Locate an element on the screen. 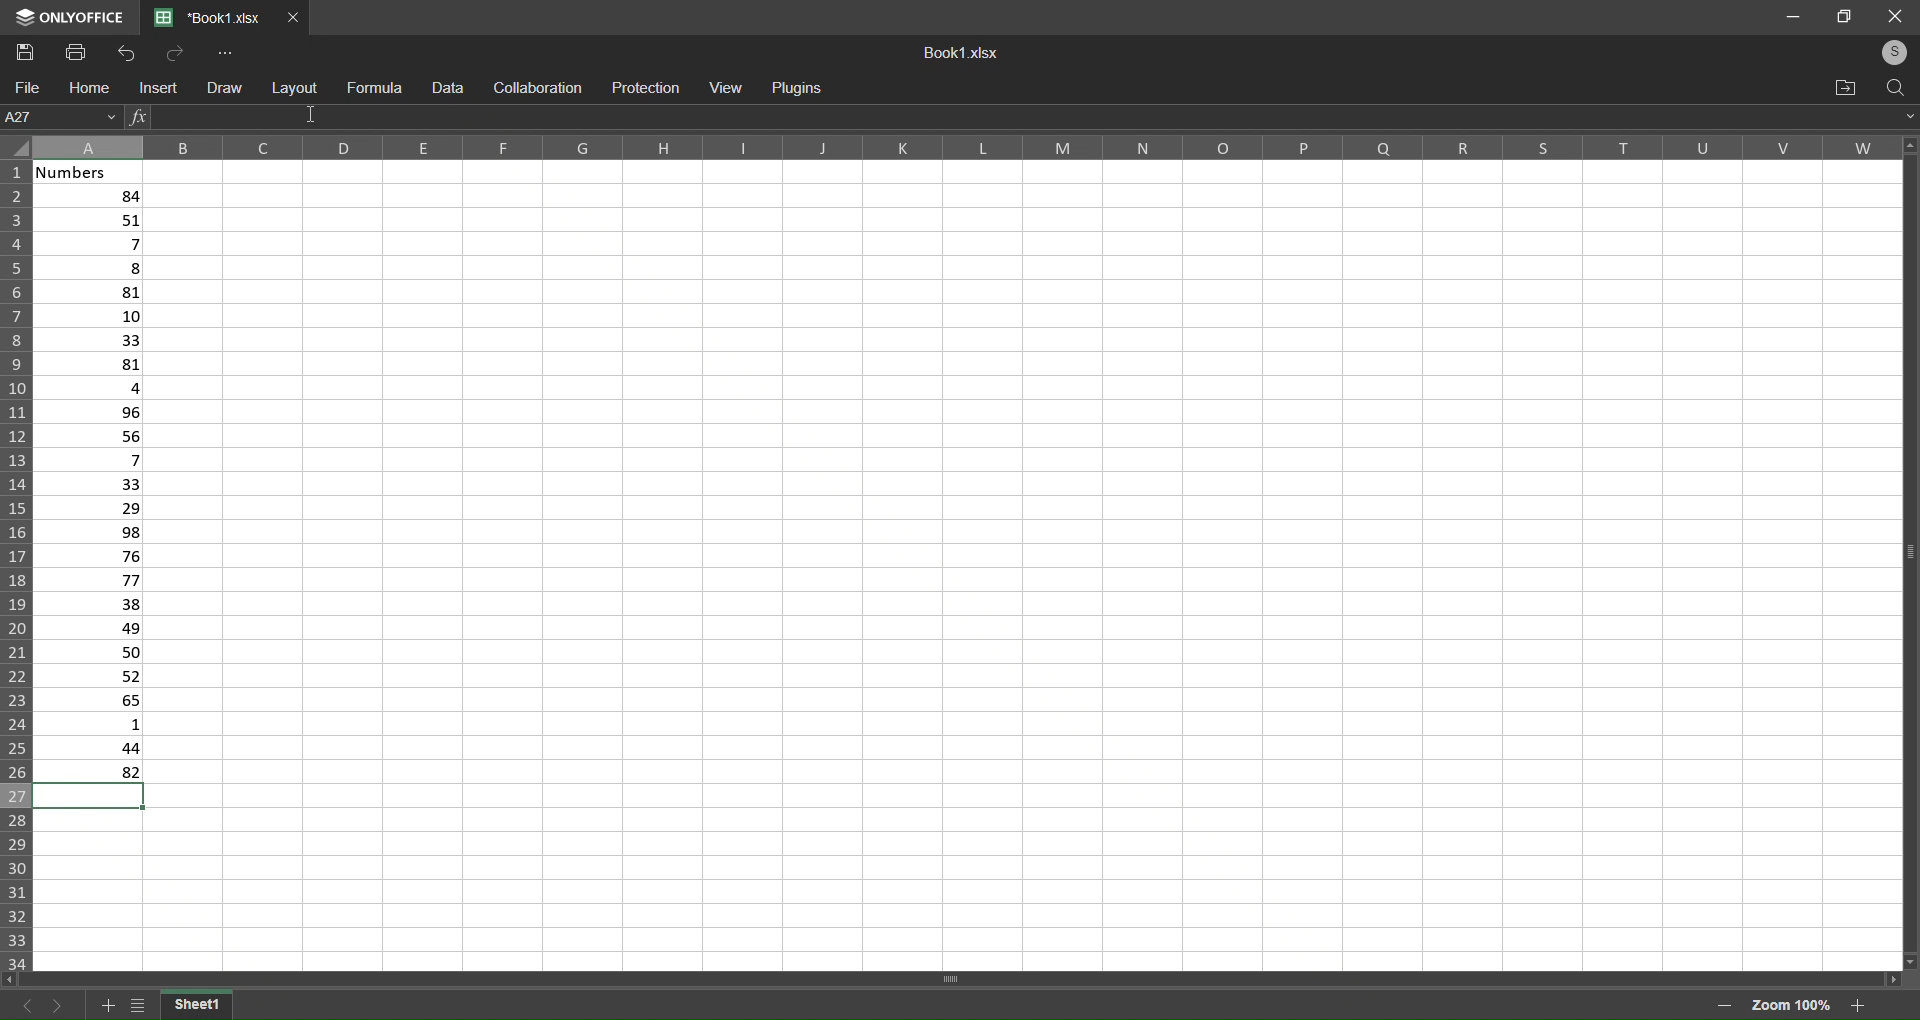  zoom in is located at coordinates (1863, 1005).